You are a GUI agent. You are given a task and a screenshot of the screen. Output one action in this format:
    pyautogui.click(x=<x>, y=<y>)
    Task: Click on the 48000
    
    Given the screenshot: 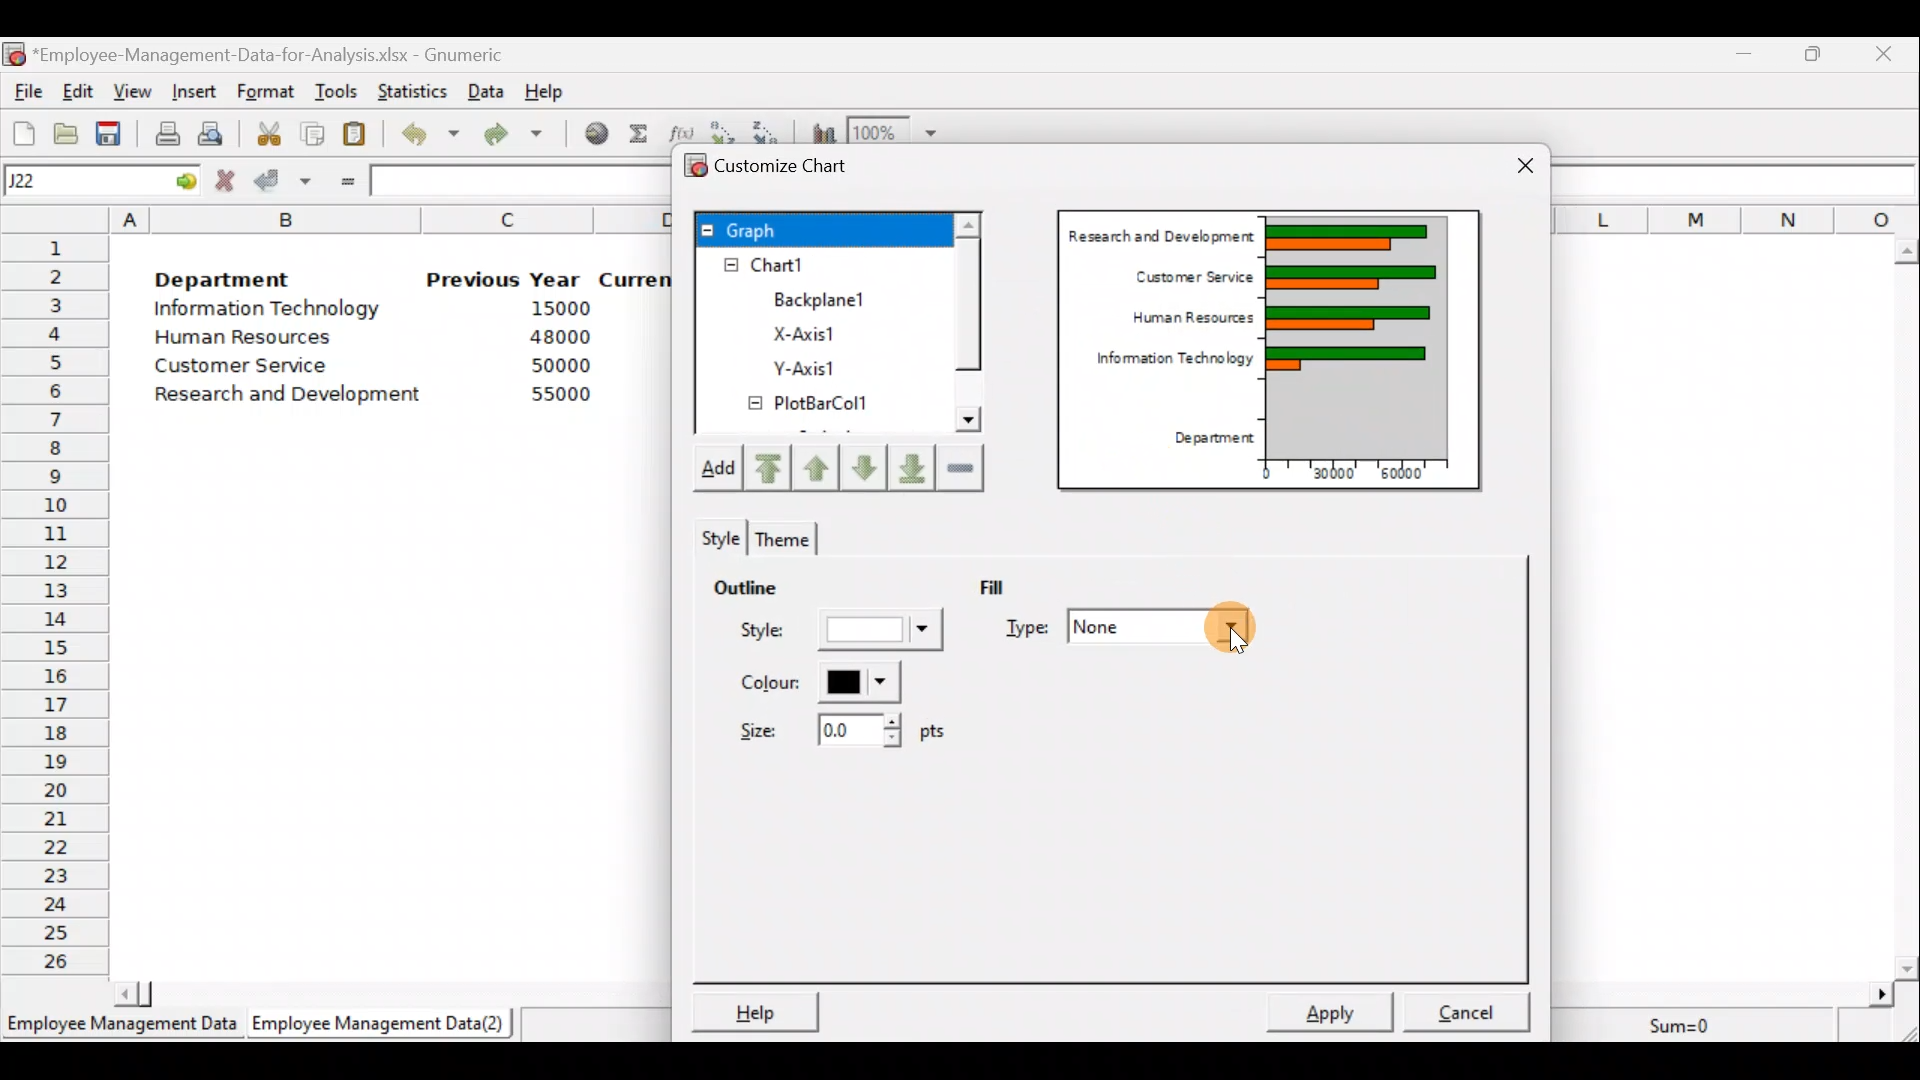 What is the action you would take?
    pyautogui.click(x=559, y=339)
    